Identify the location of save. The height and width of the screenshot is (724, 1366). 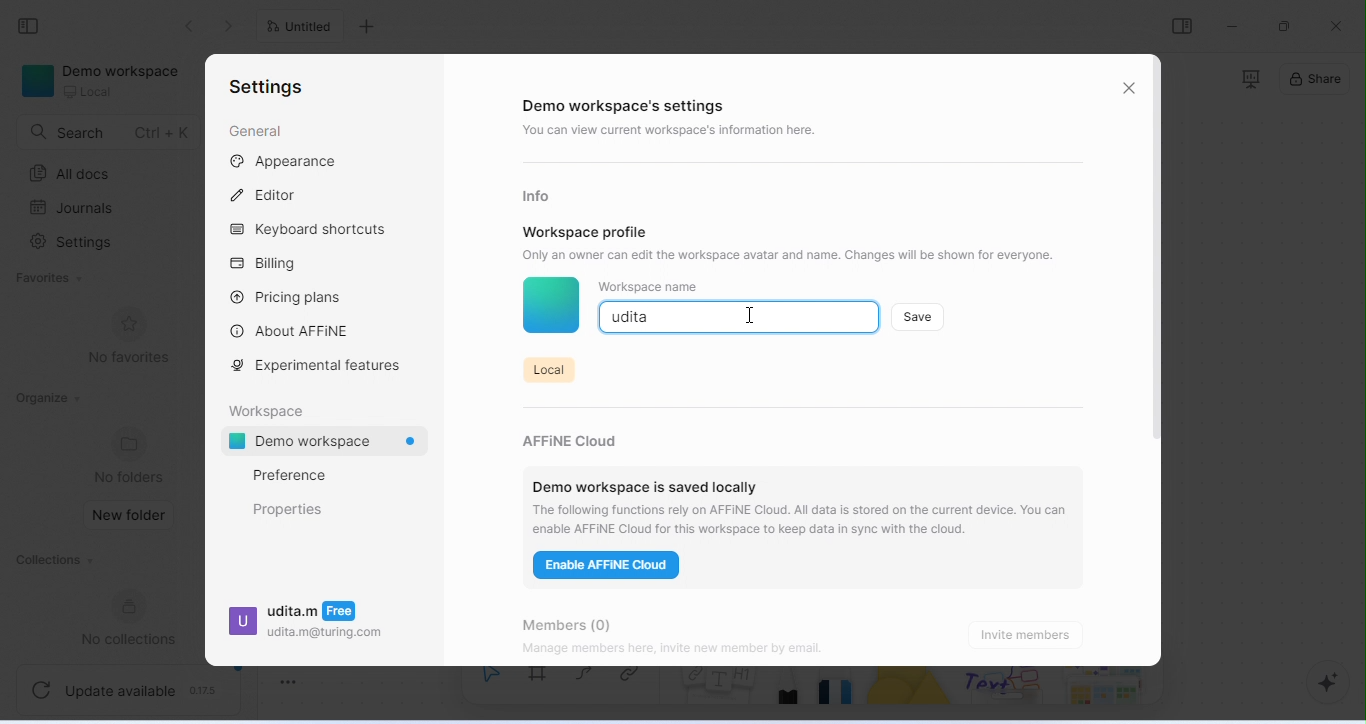
(919, 316).